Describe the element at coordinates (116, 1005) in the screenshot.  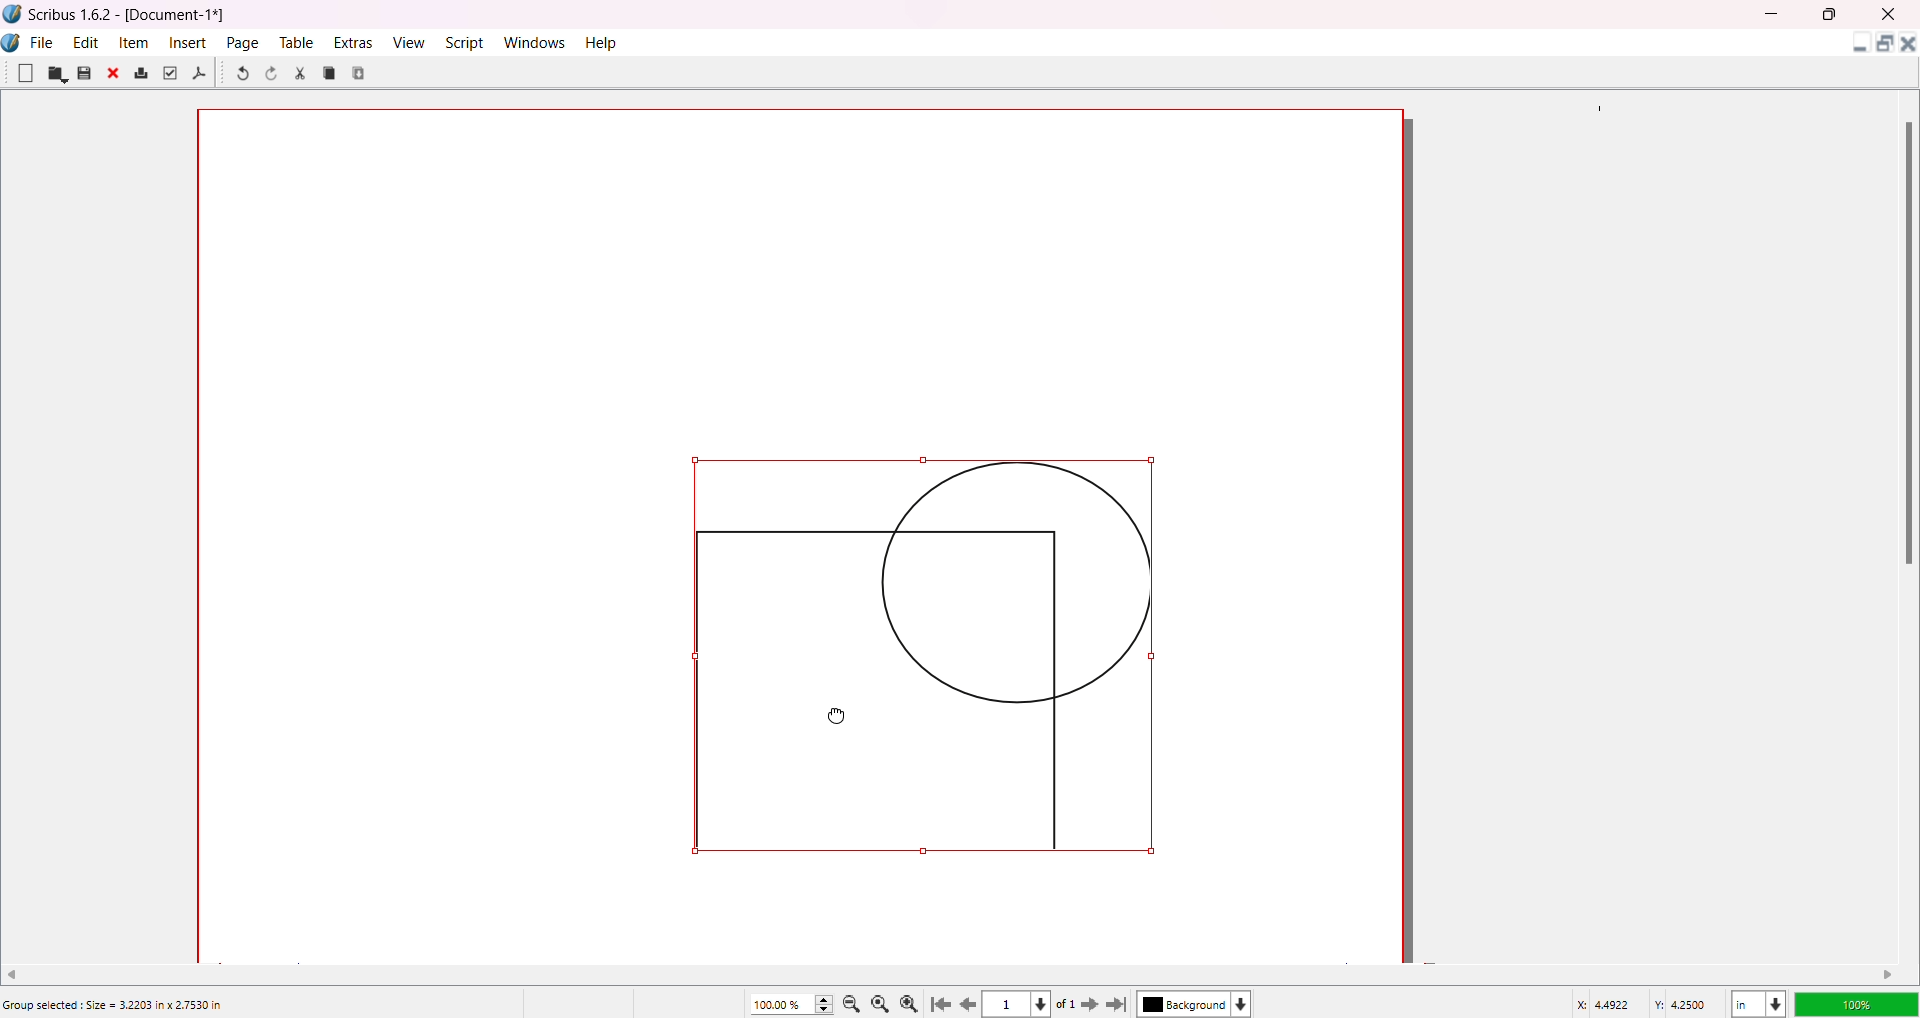
I see `Group selected: Size = 3.2203 in x 2.7530 in` at that location.